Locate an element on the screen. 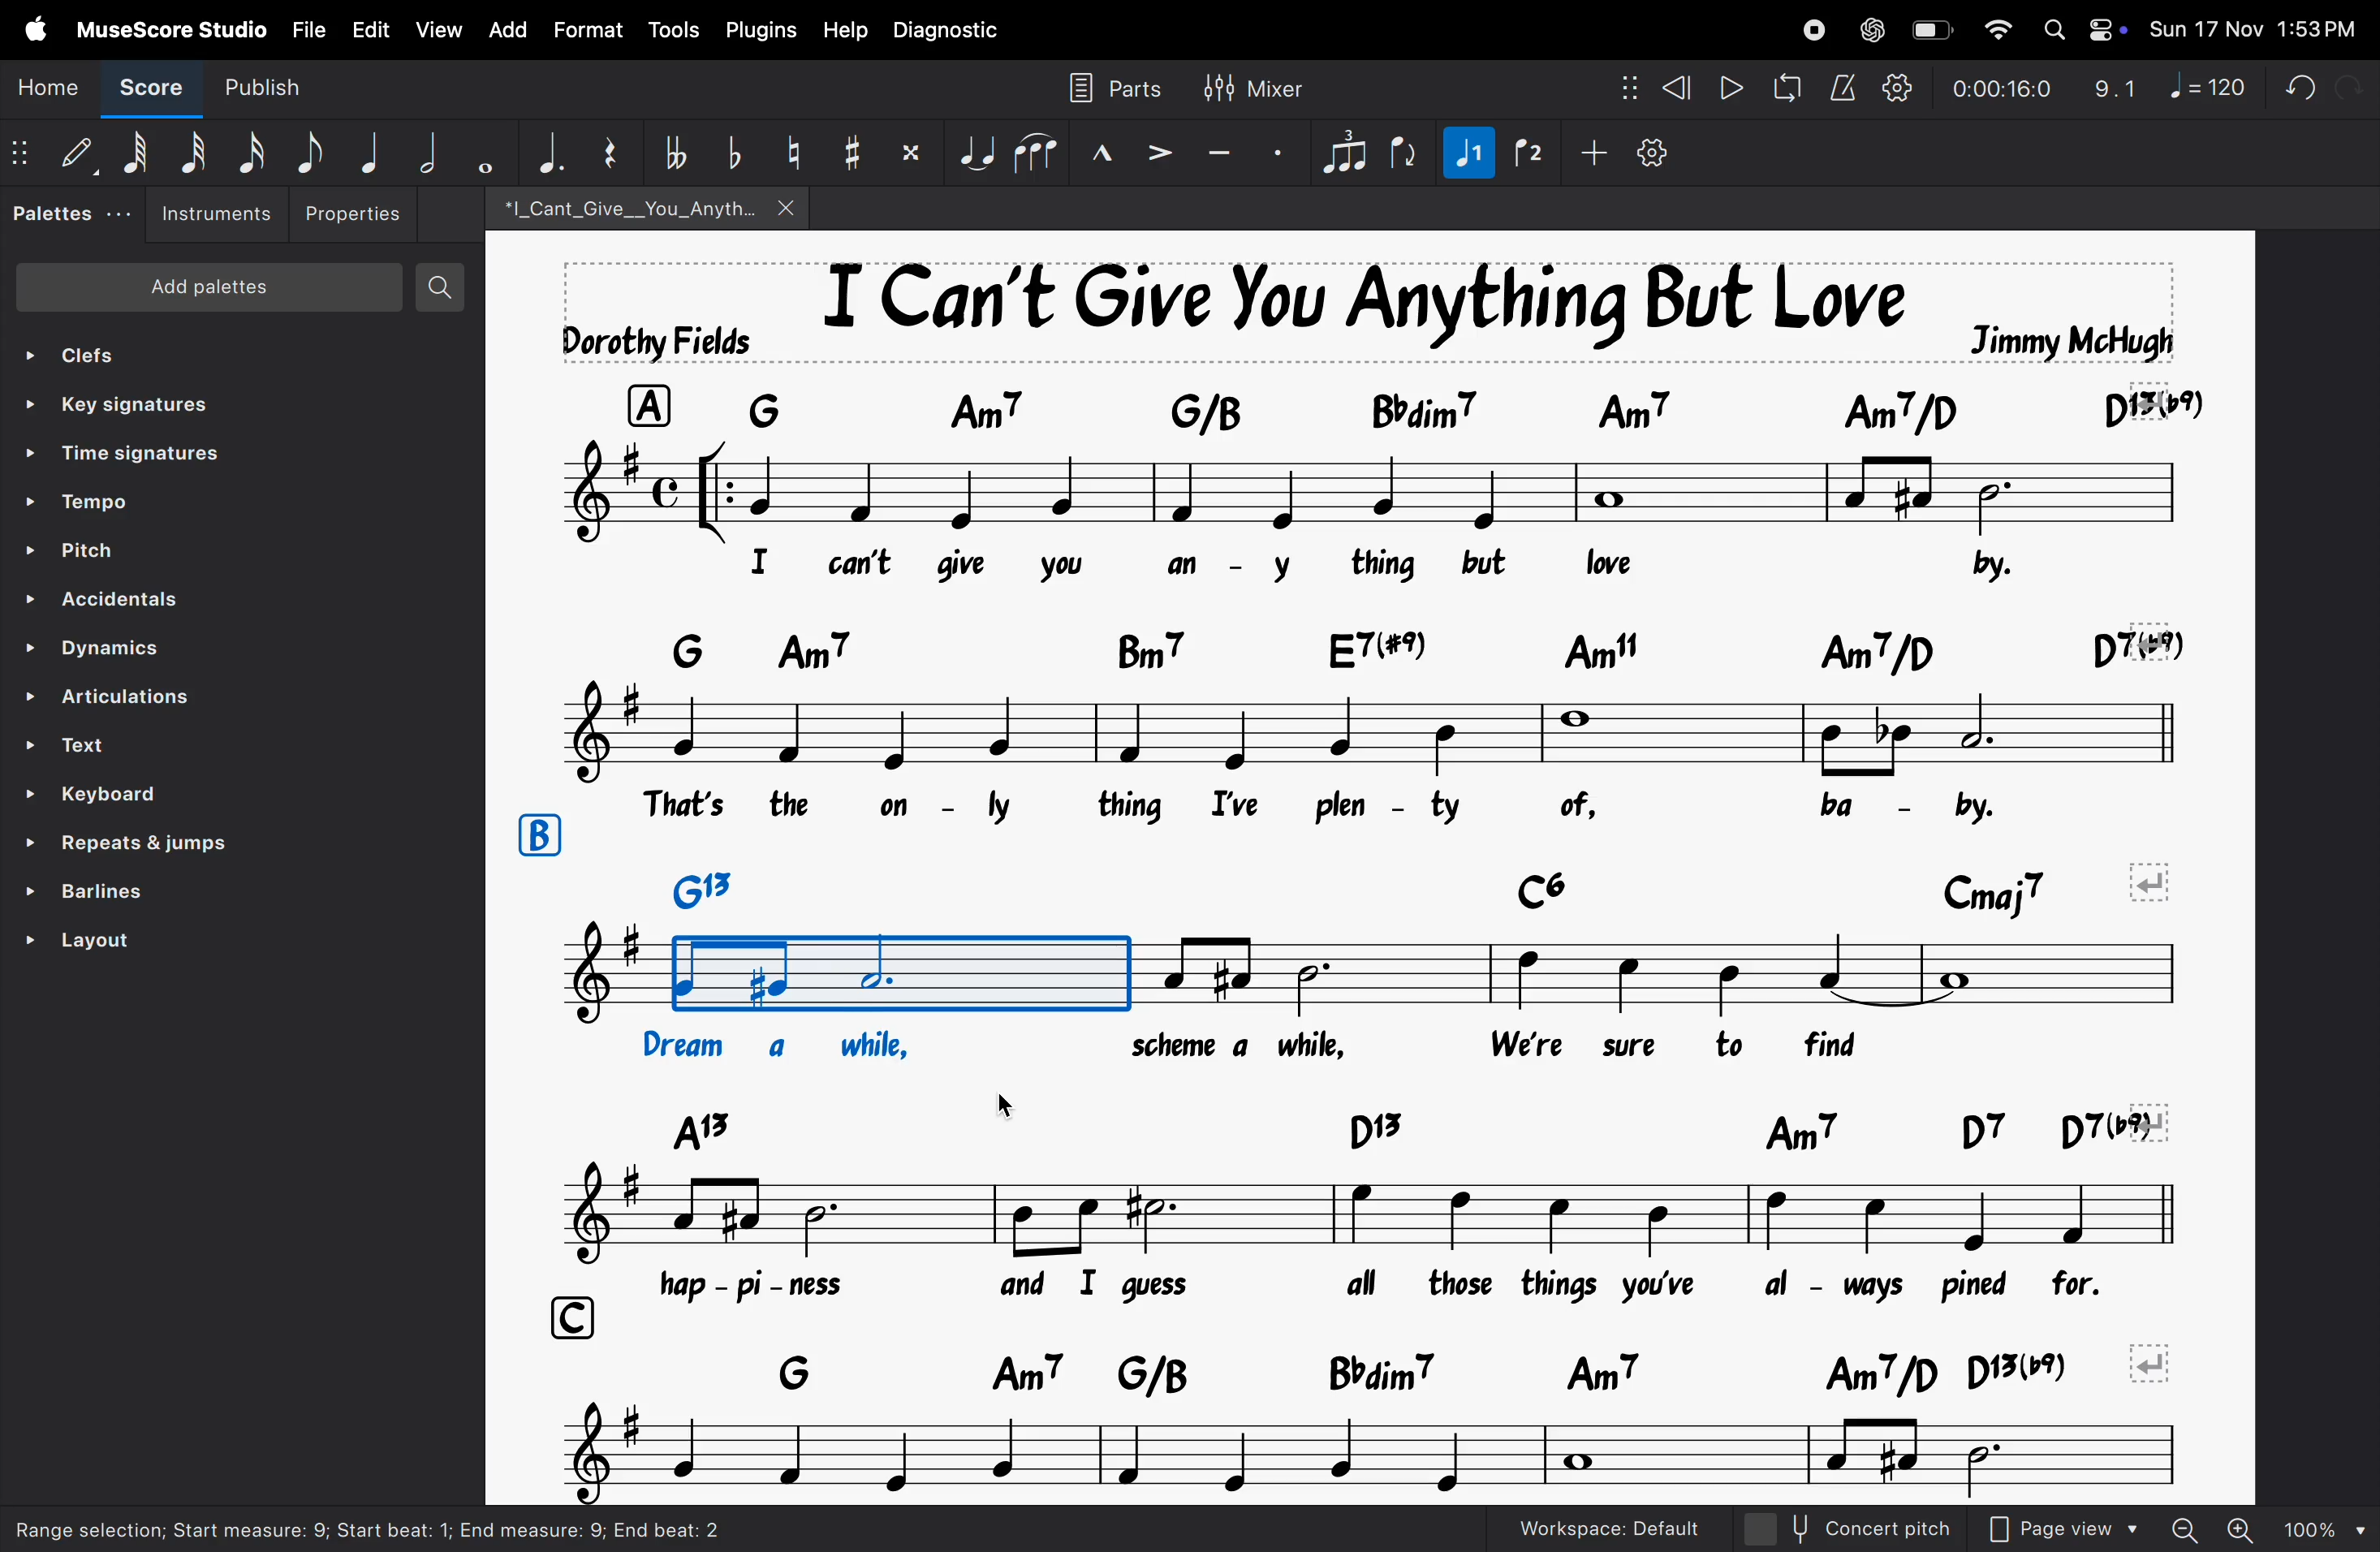 This screenshot has height=1552, width=2380. row is located at coordinates (575, 1314).